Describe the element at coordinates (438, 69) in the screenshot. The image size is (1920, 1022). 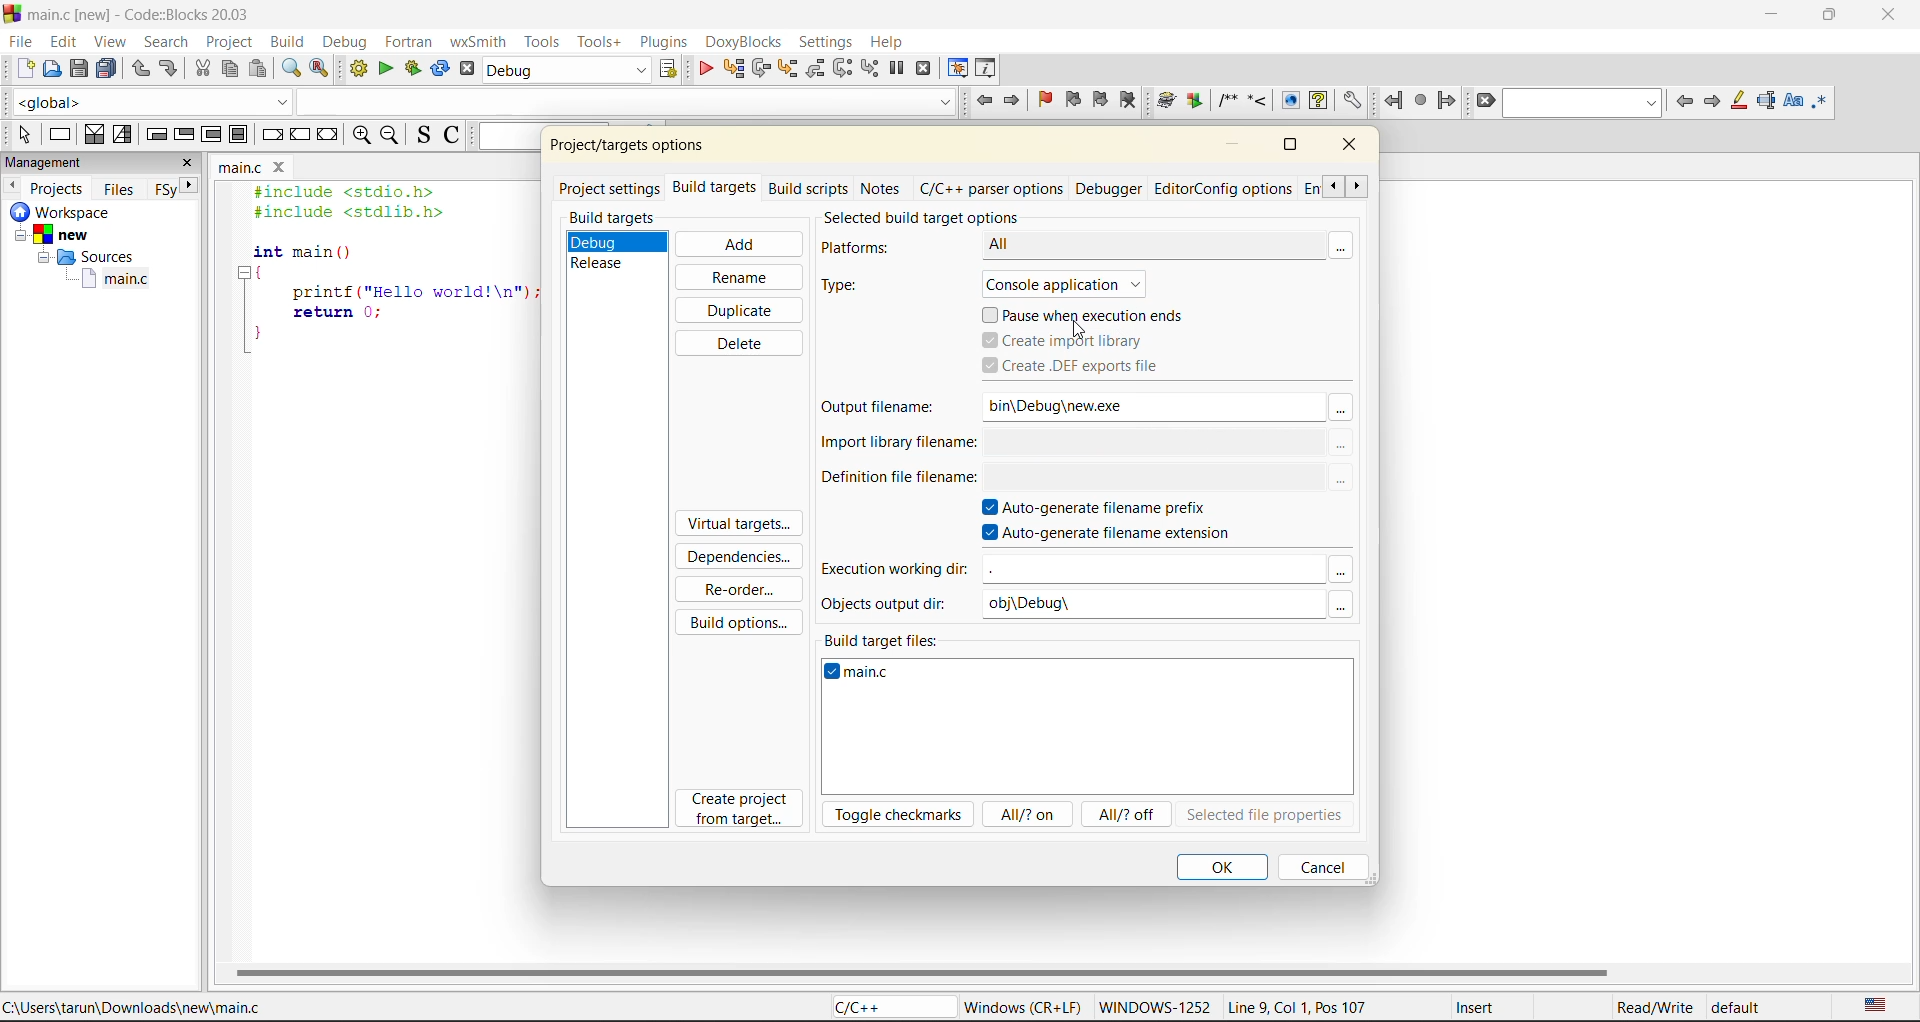
I see `rebuild` at that location.